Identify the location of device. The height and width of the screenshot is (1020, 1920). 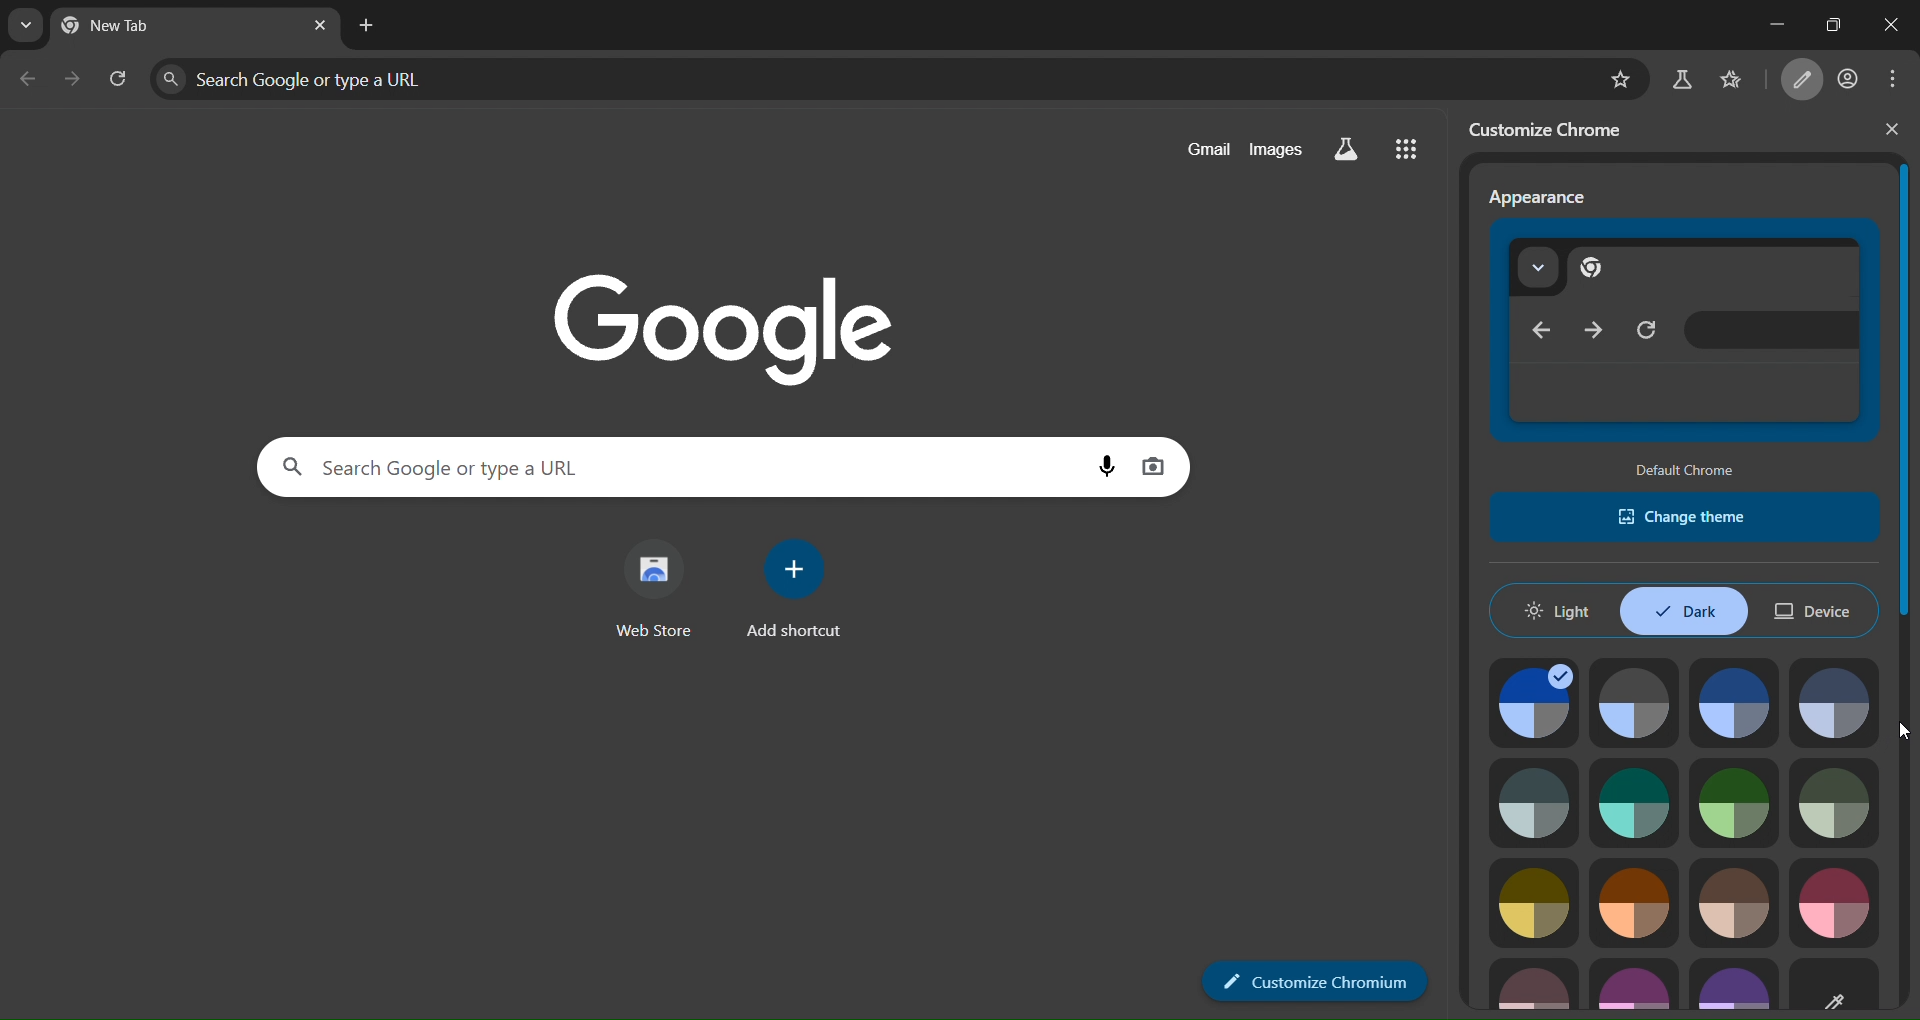
(1818, 611).